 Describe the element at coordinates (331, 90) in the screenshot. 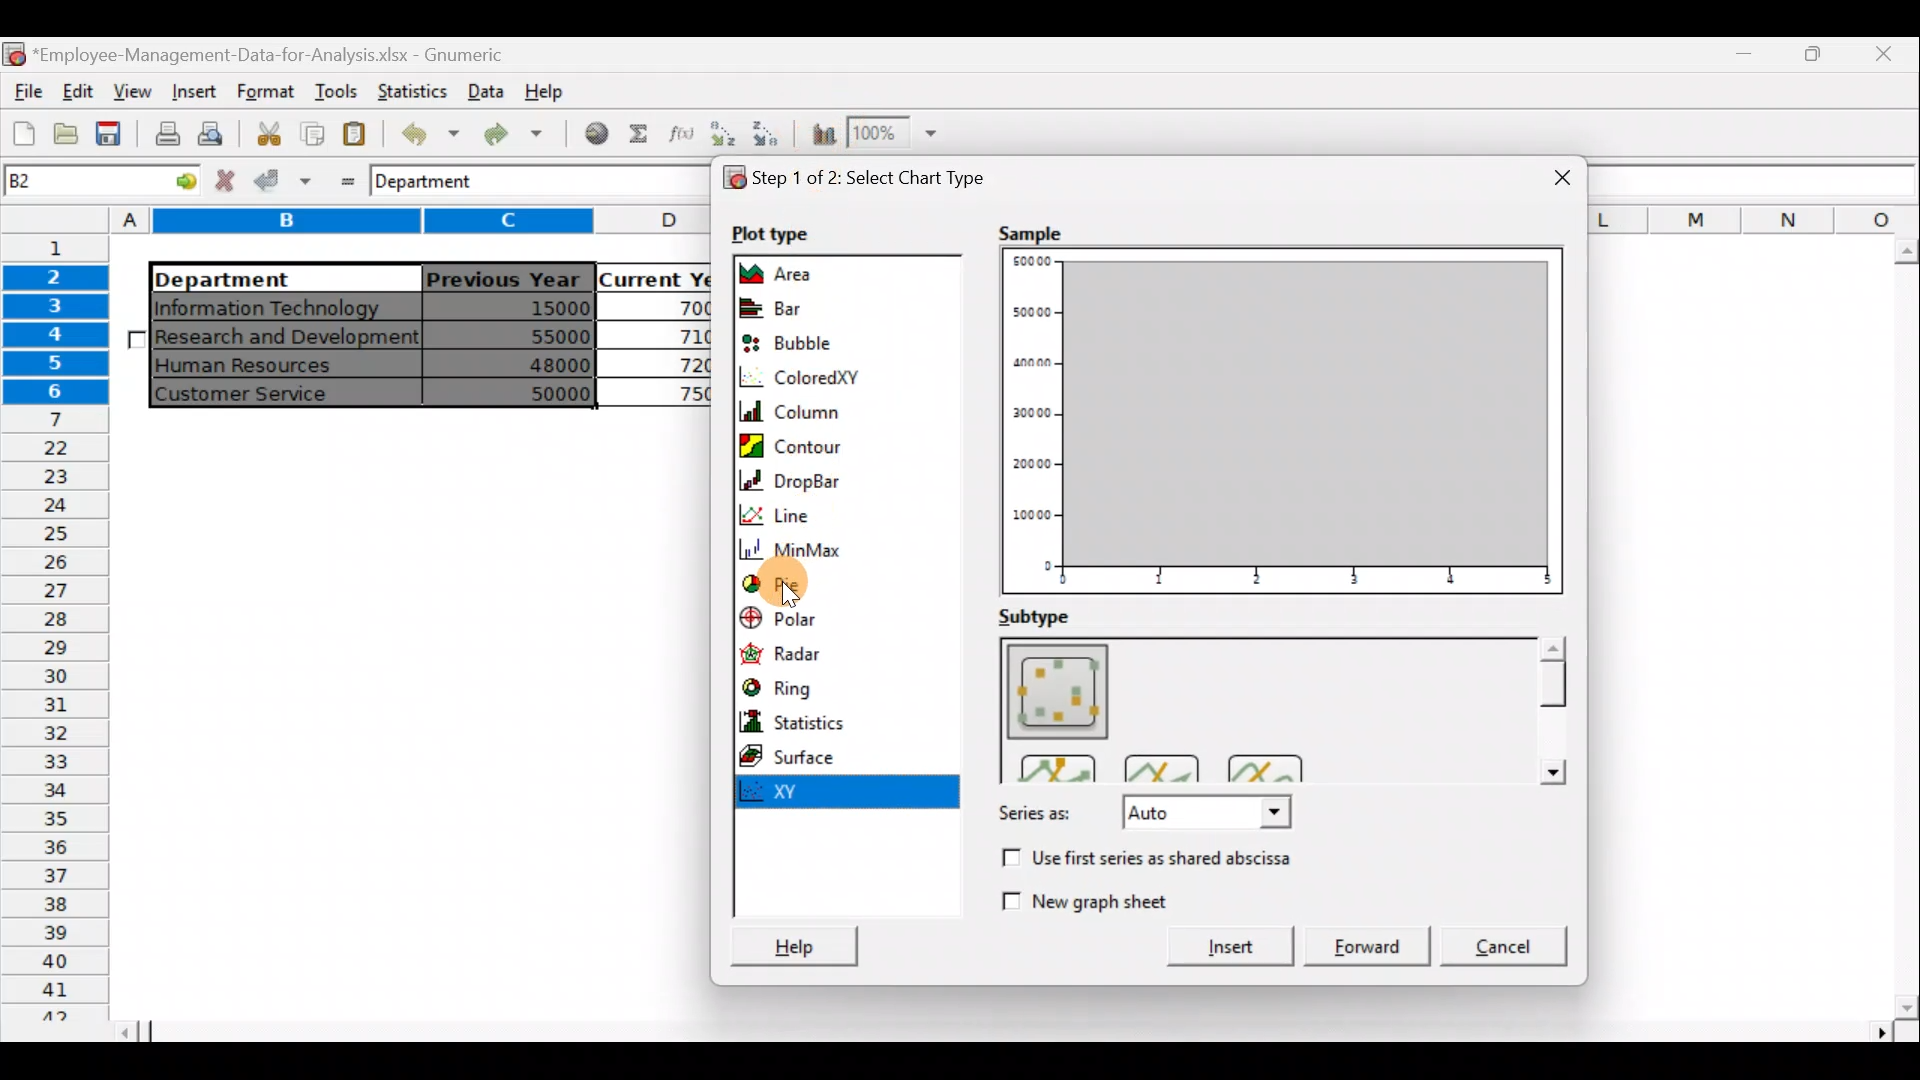

I see `Tools` at that location.